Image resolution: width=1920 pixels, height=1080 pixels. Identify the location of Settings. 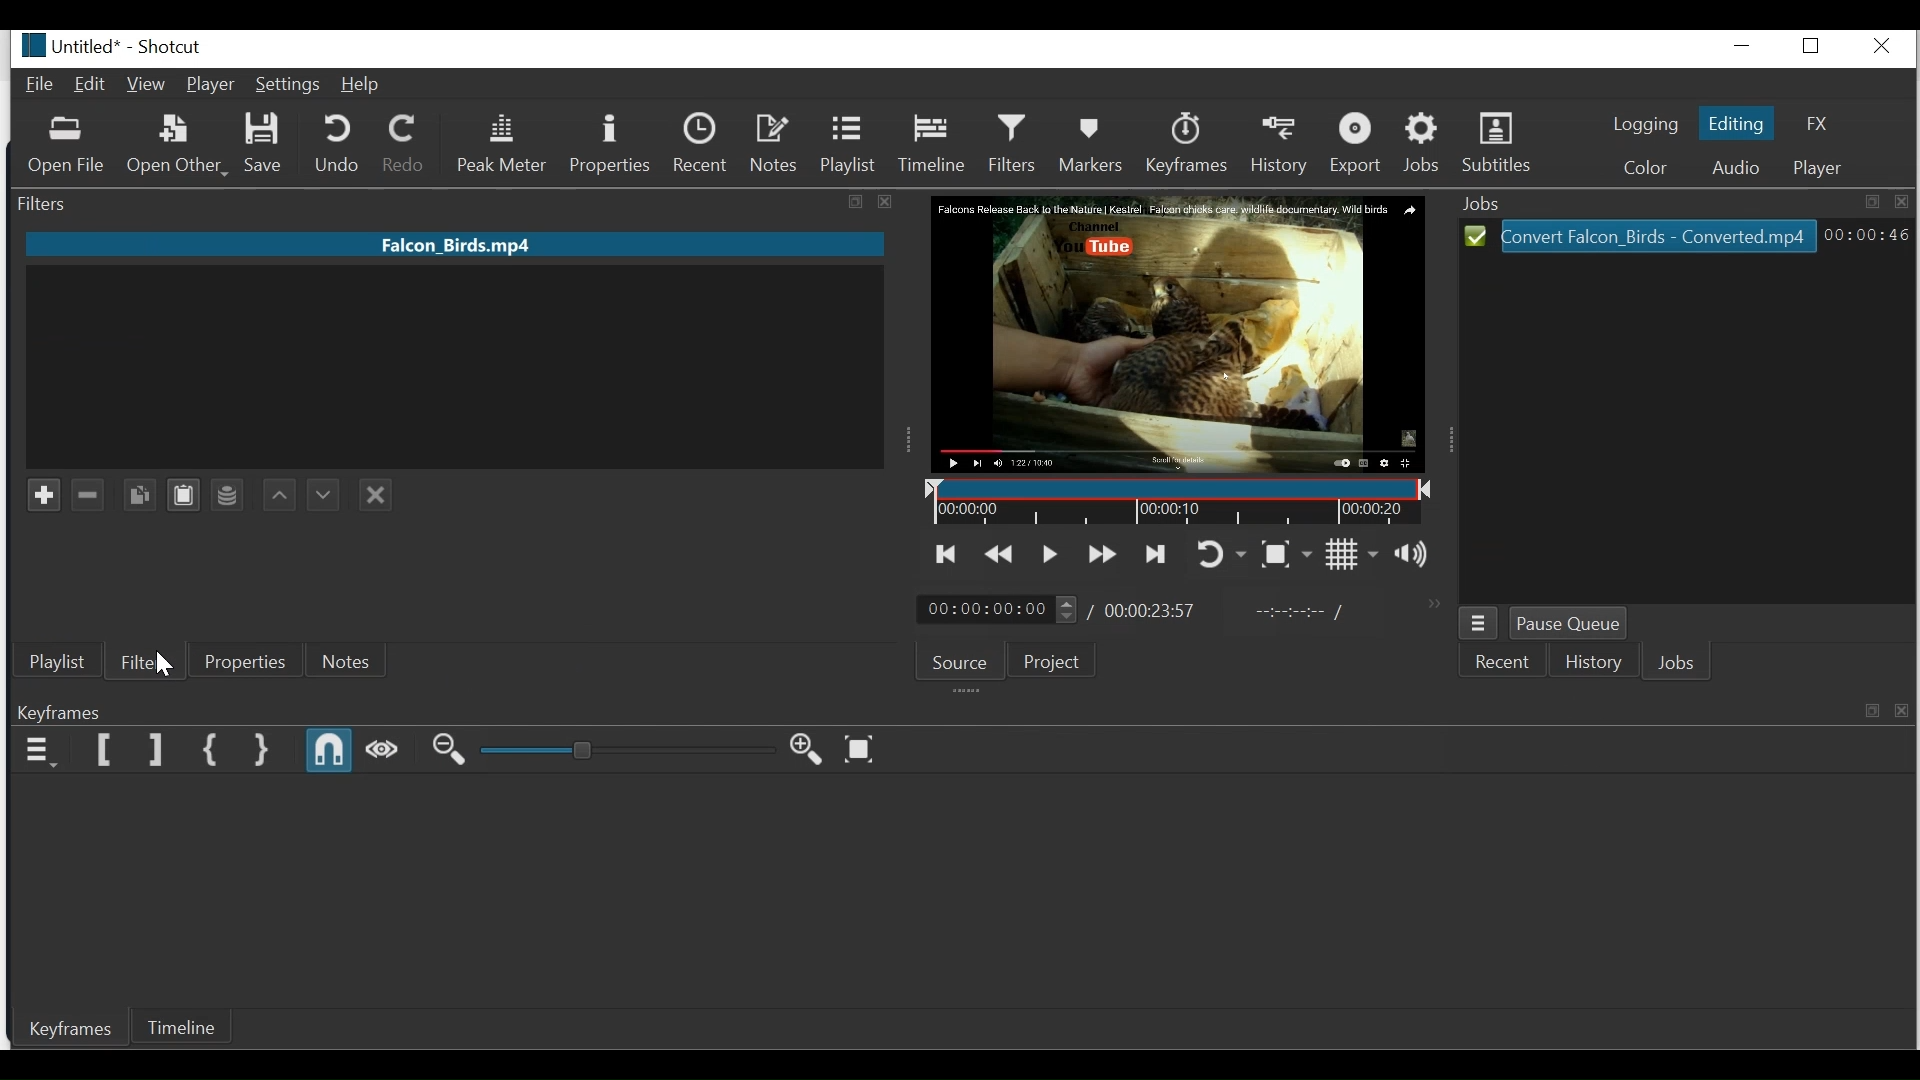
(287, 86).